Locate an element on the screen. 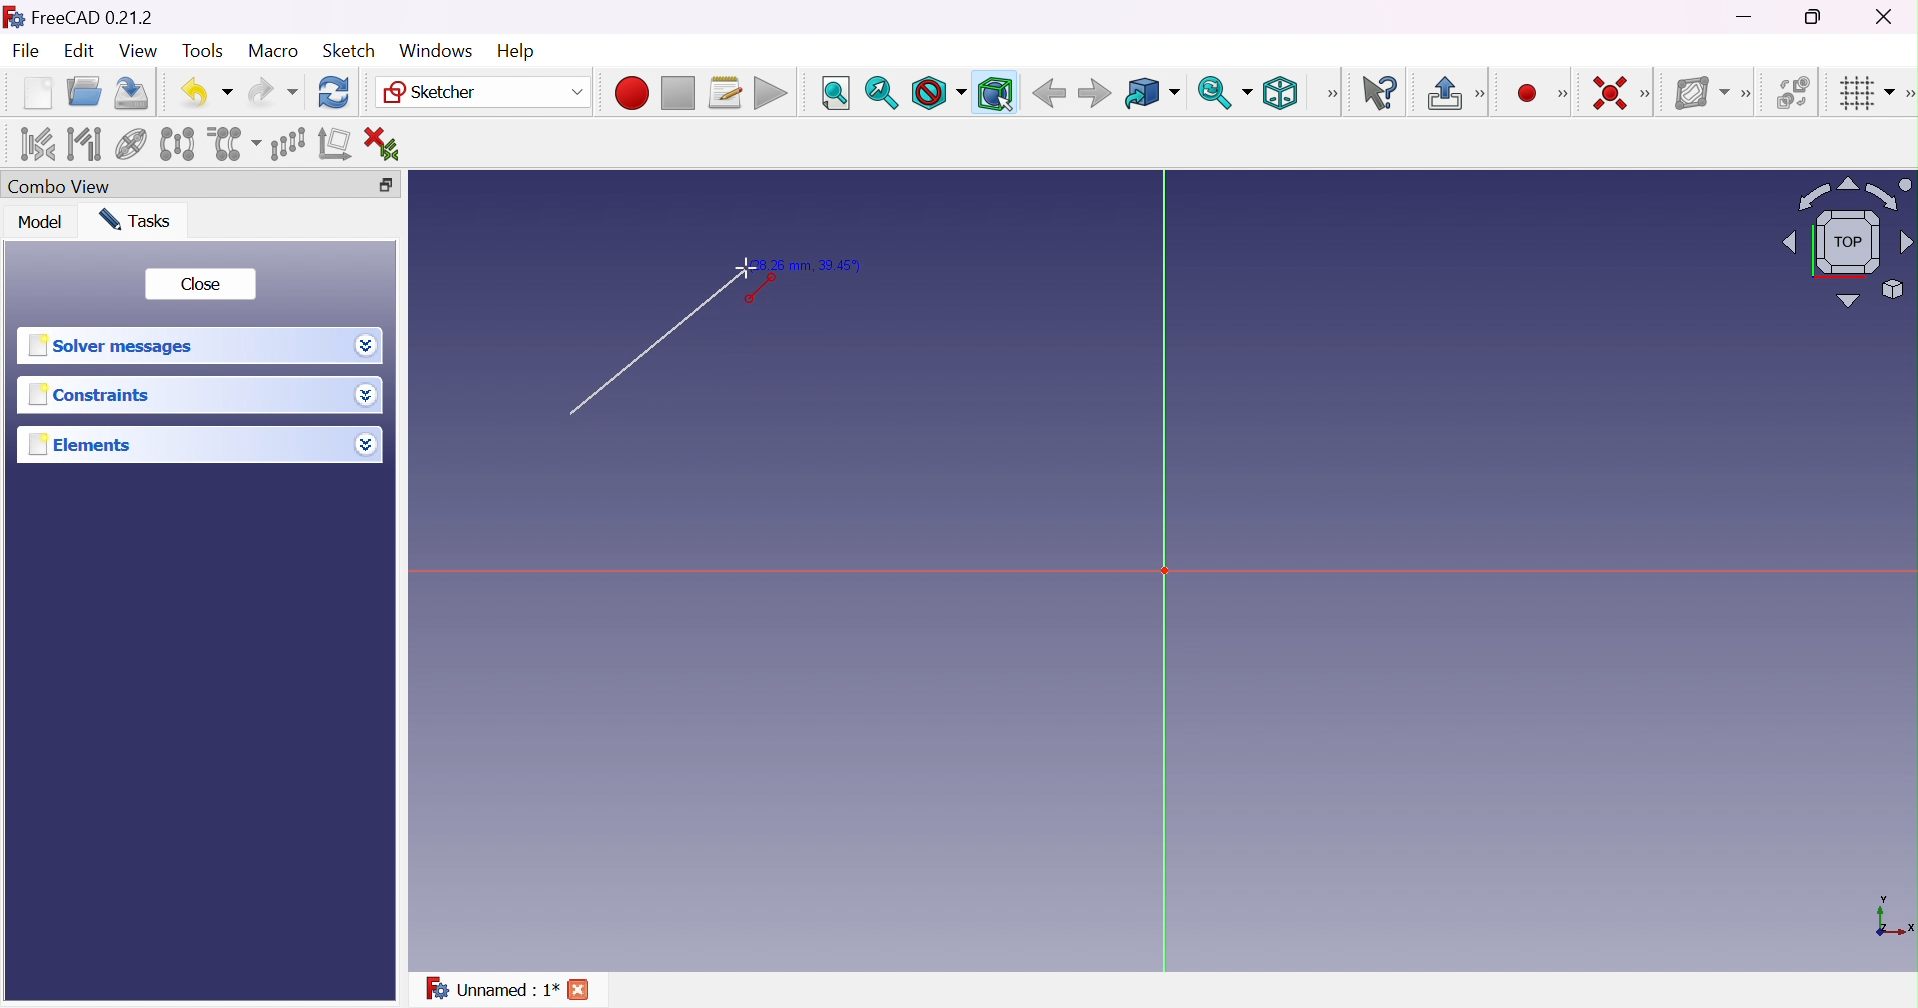 Image resolution: width=1918 pixels, height=1008 pixels. Elements is located at coordinates (91, 445).